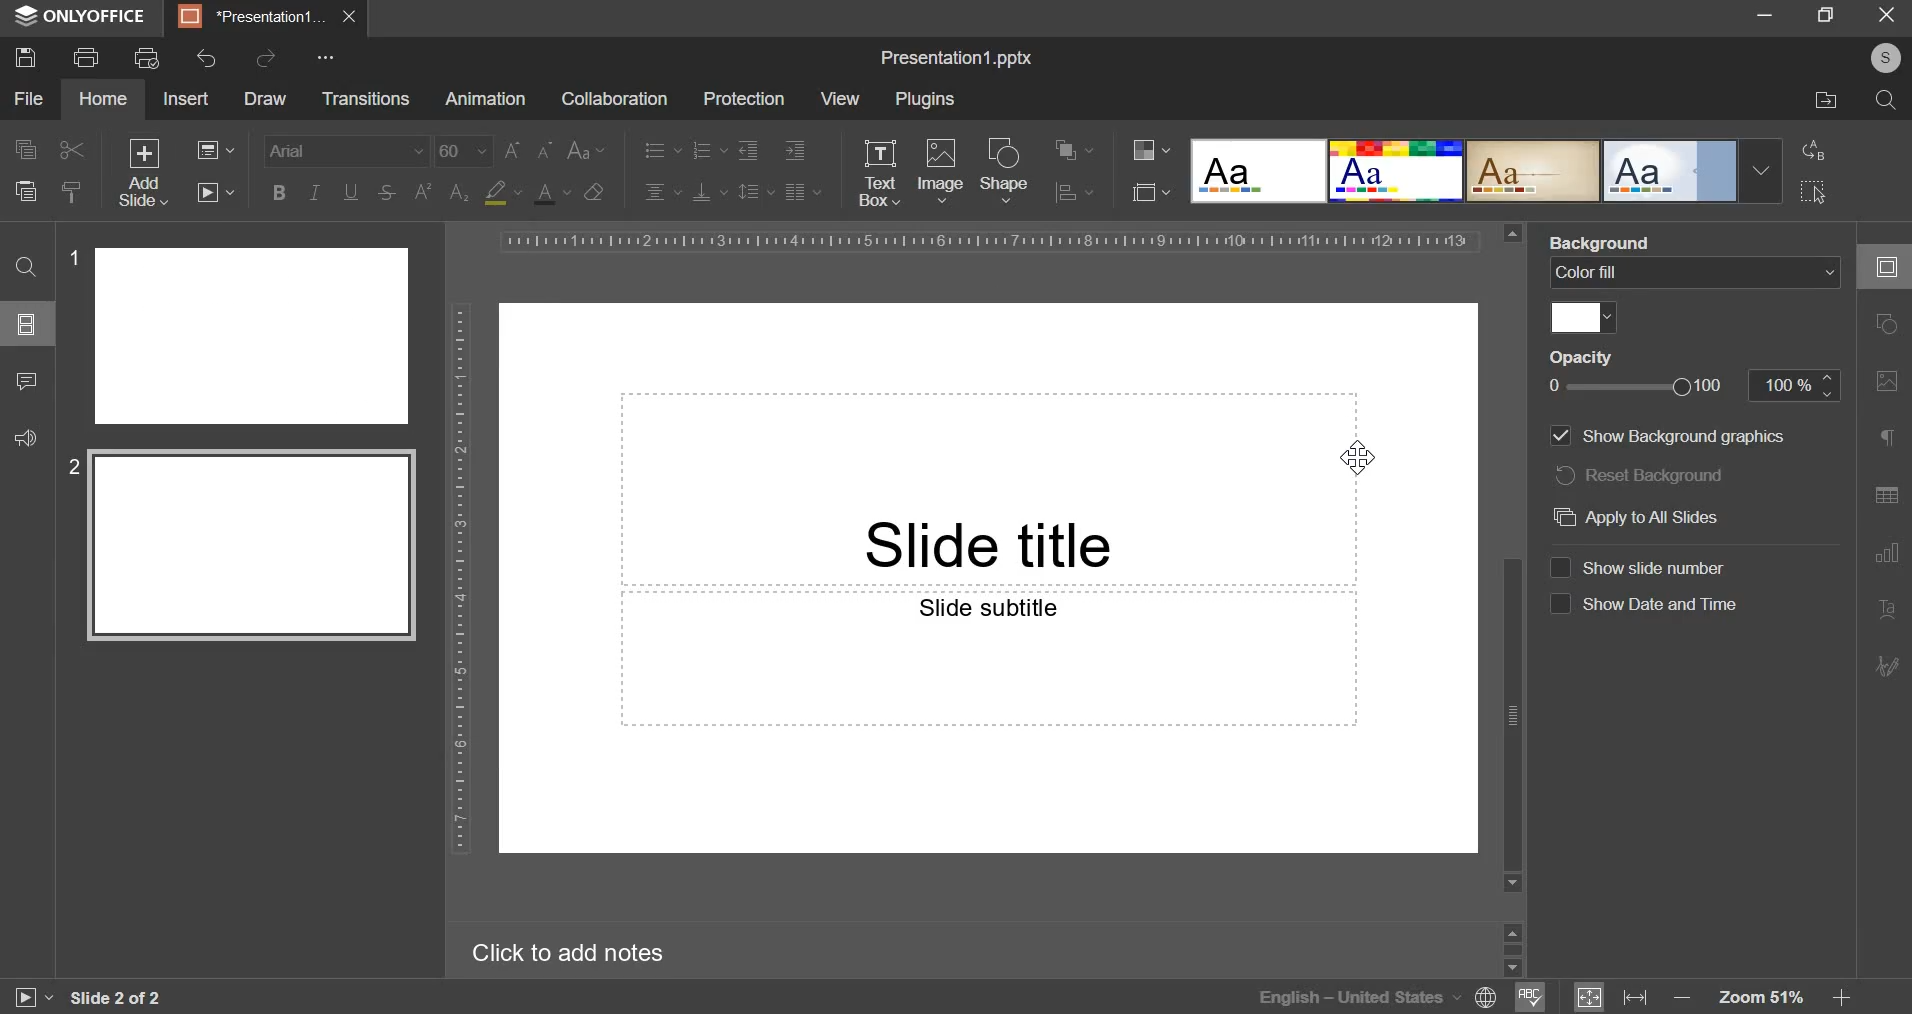 This screenshot has height=1014, width=1912. Describe the element at coordinates (1511, 947) in the screenshot. I see `slider` at that location.